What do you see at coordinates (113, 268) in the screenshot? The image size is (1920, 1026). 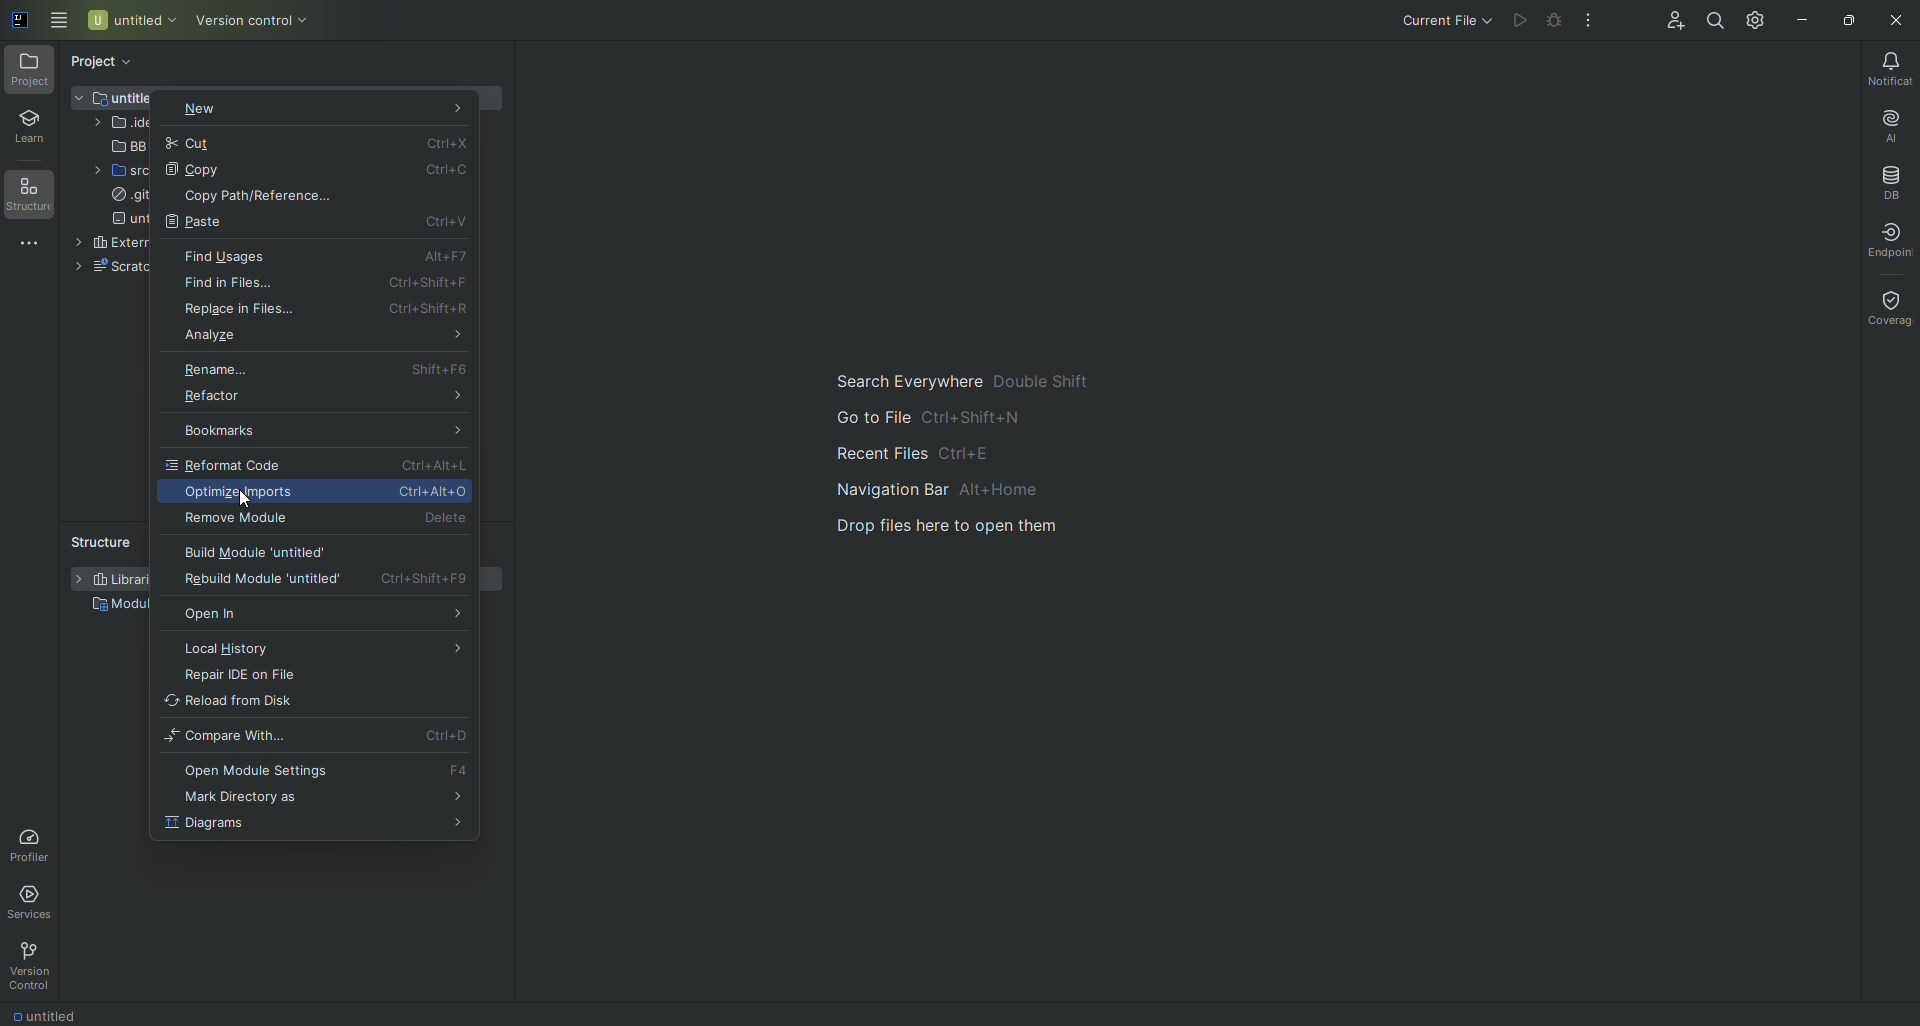 I see `Scratches and Console` at bounding box center [113, 268].